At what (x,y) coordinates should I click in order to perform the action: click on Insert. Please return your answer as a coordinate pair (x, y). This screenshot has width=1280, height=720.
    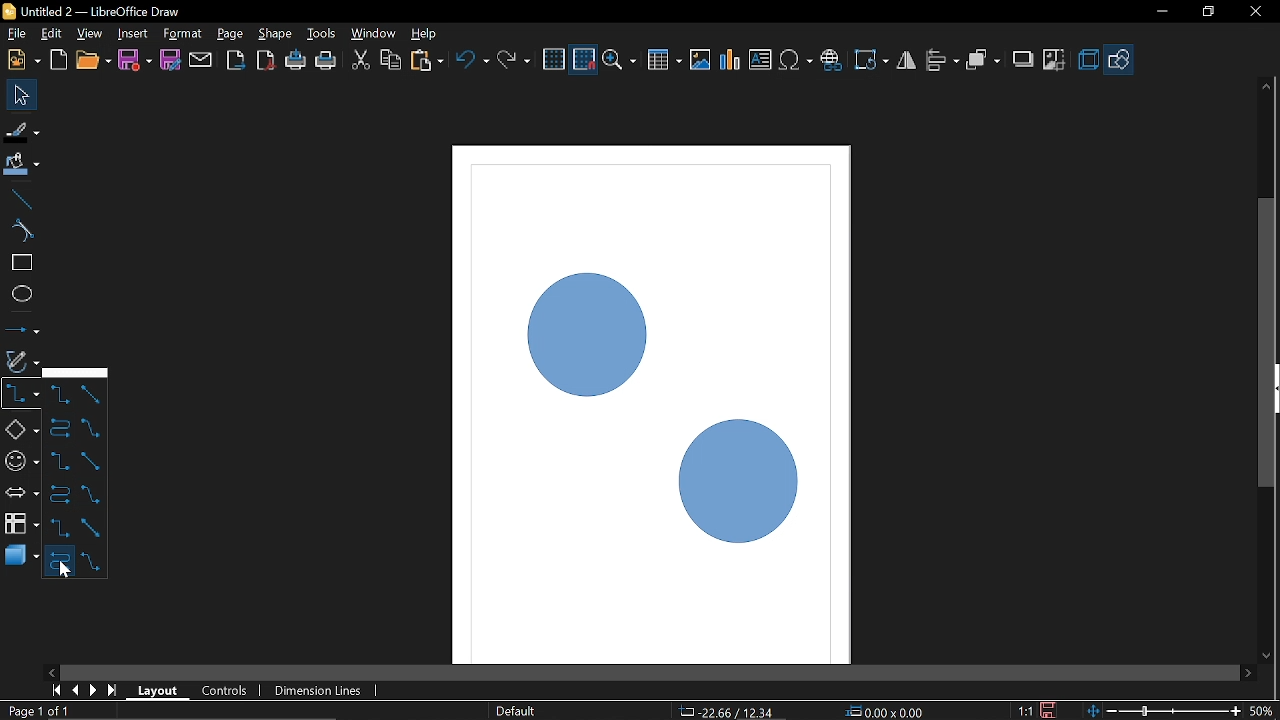
    Looking at the image, I should click on (131, 33).